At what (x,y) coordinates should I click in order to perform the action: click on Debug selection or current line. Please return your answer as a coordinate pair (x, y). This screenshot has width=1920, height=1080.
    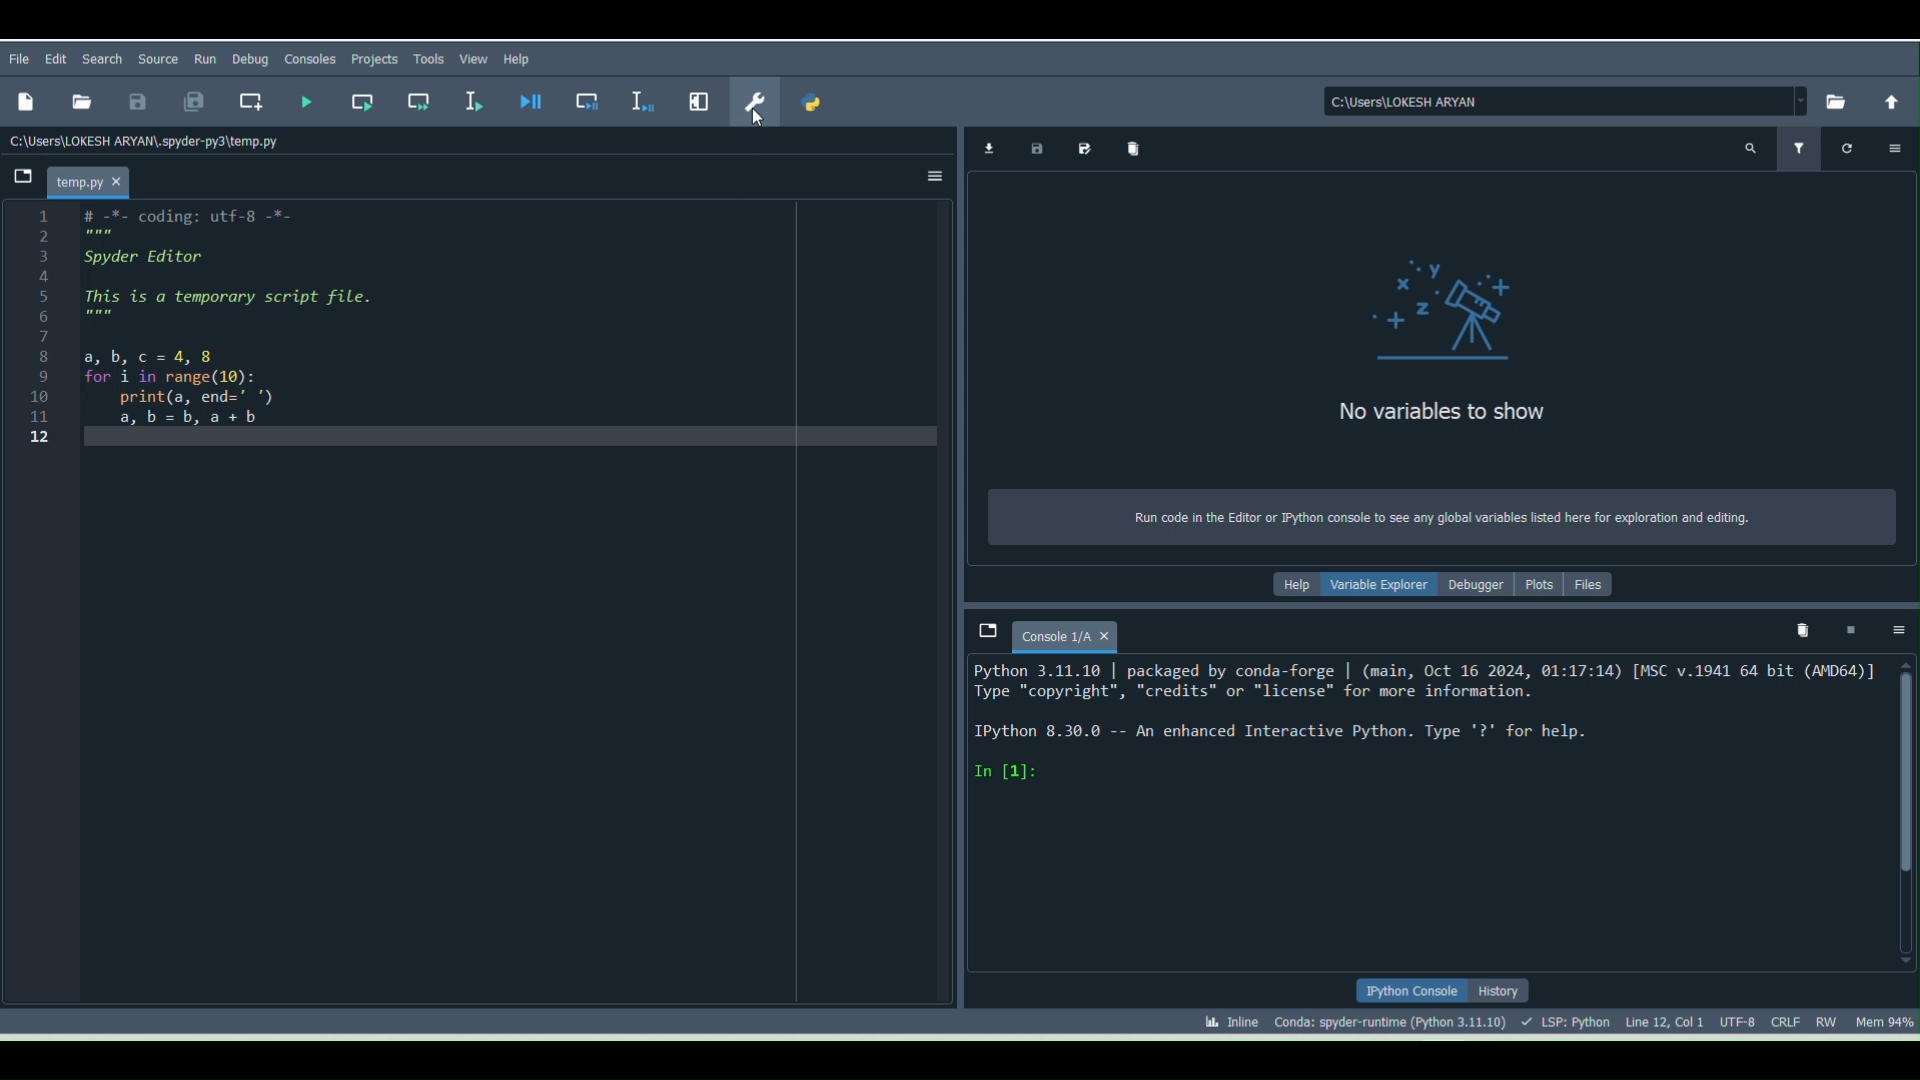
    Looking at the image, I should click on (640, 98).